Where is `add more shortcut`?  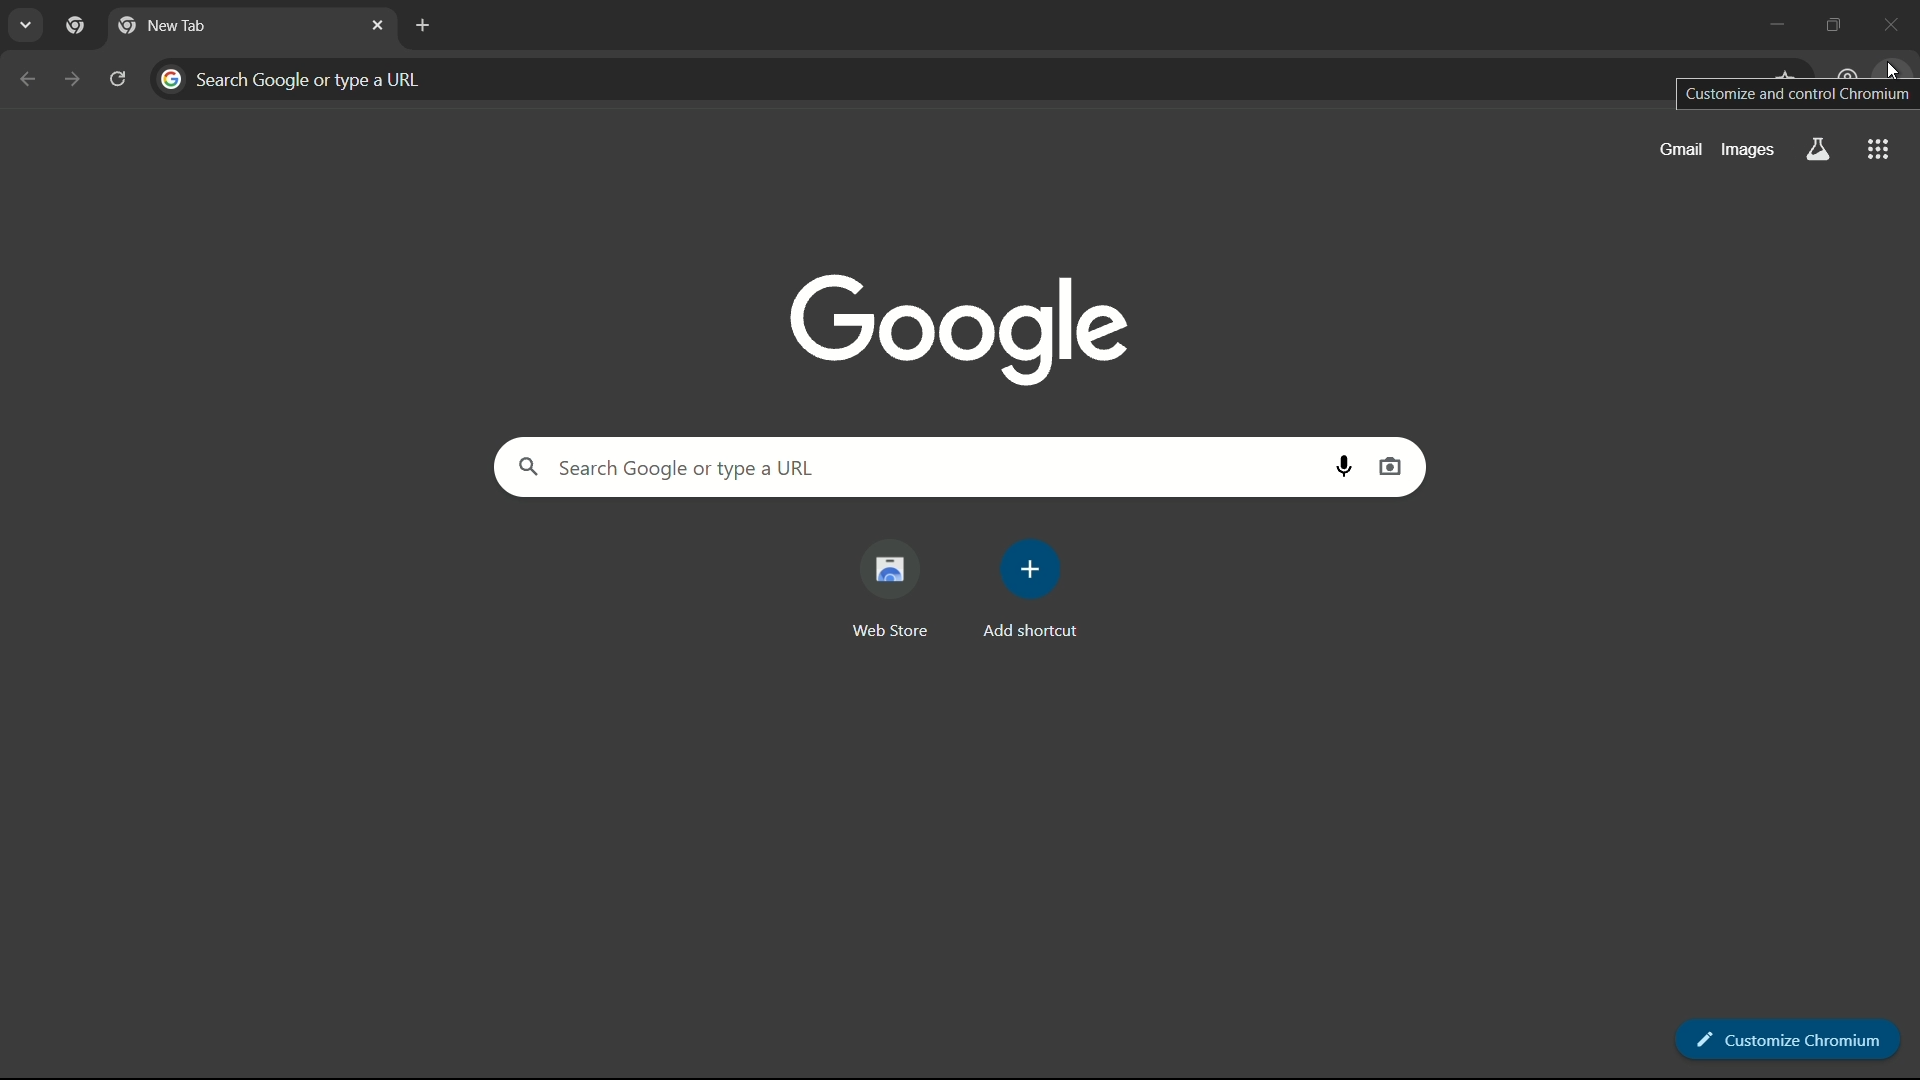
add more shortcut is located at coordinates (1031, 591).